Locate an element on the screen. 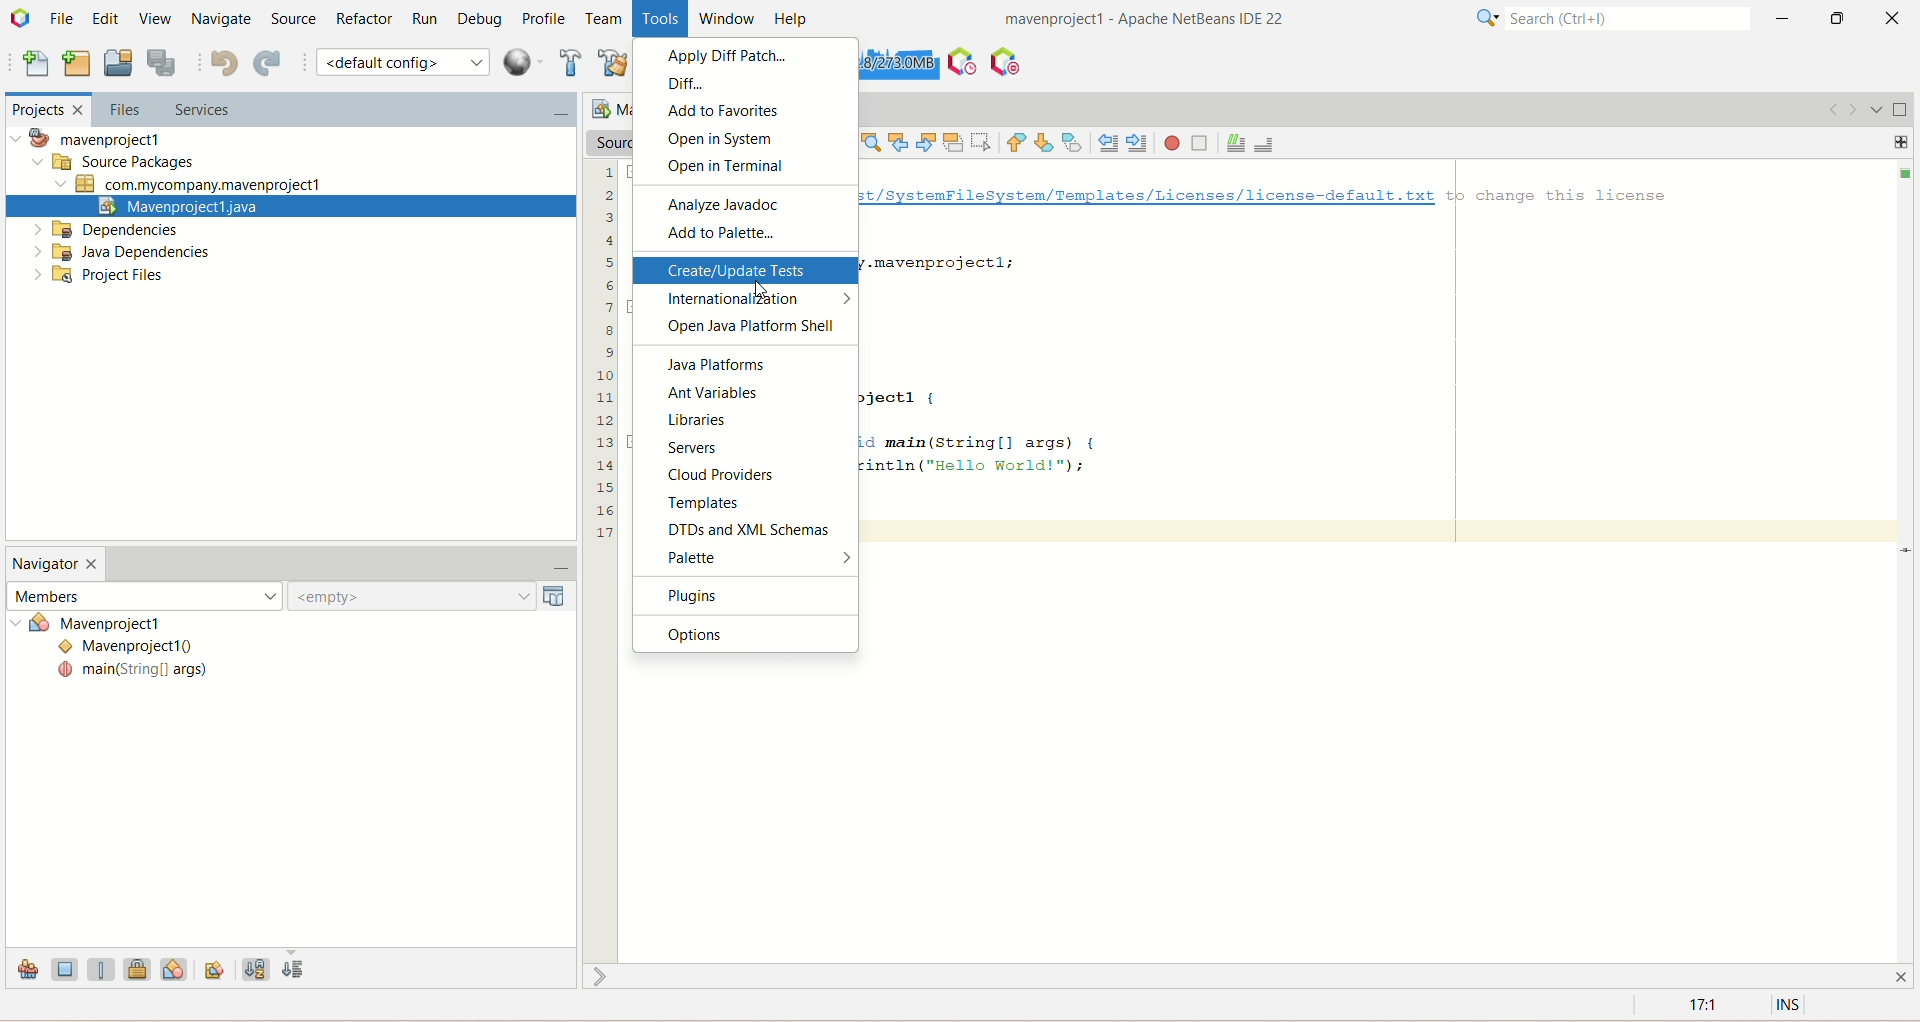 The width and height of the screenshot is (1920, 1022). java platforms is located at coordinates (746, 366).